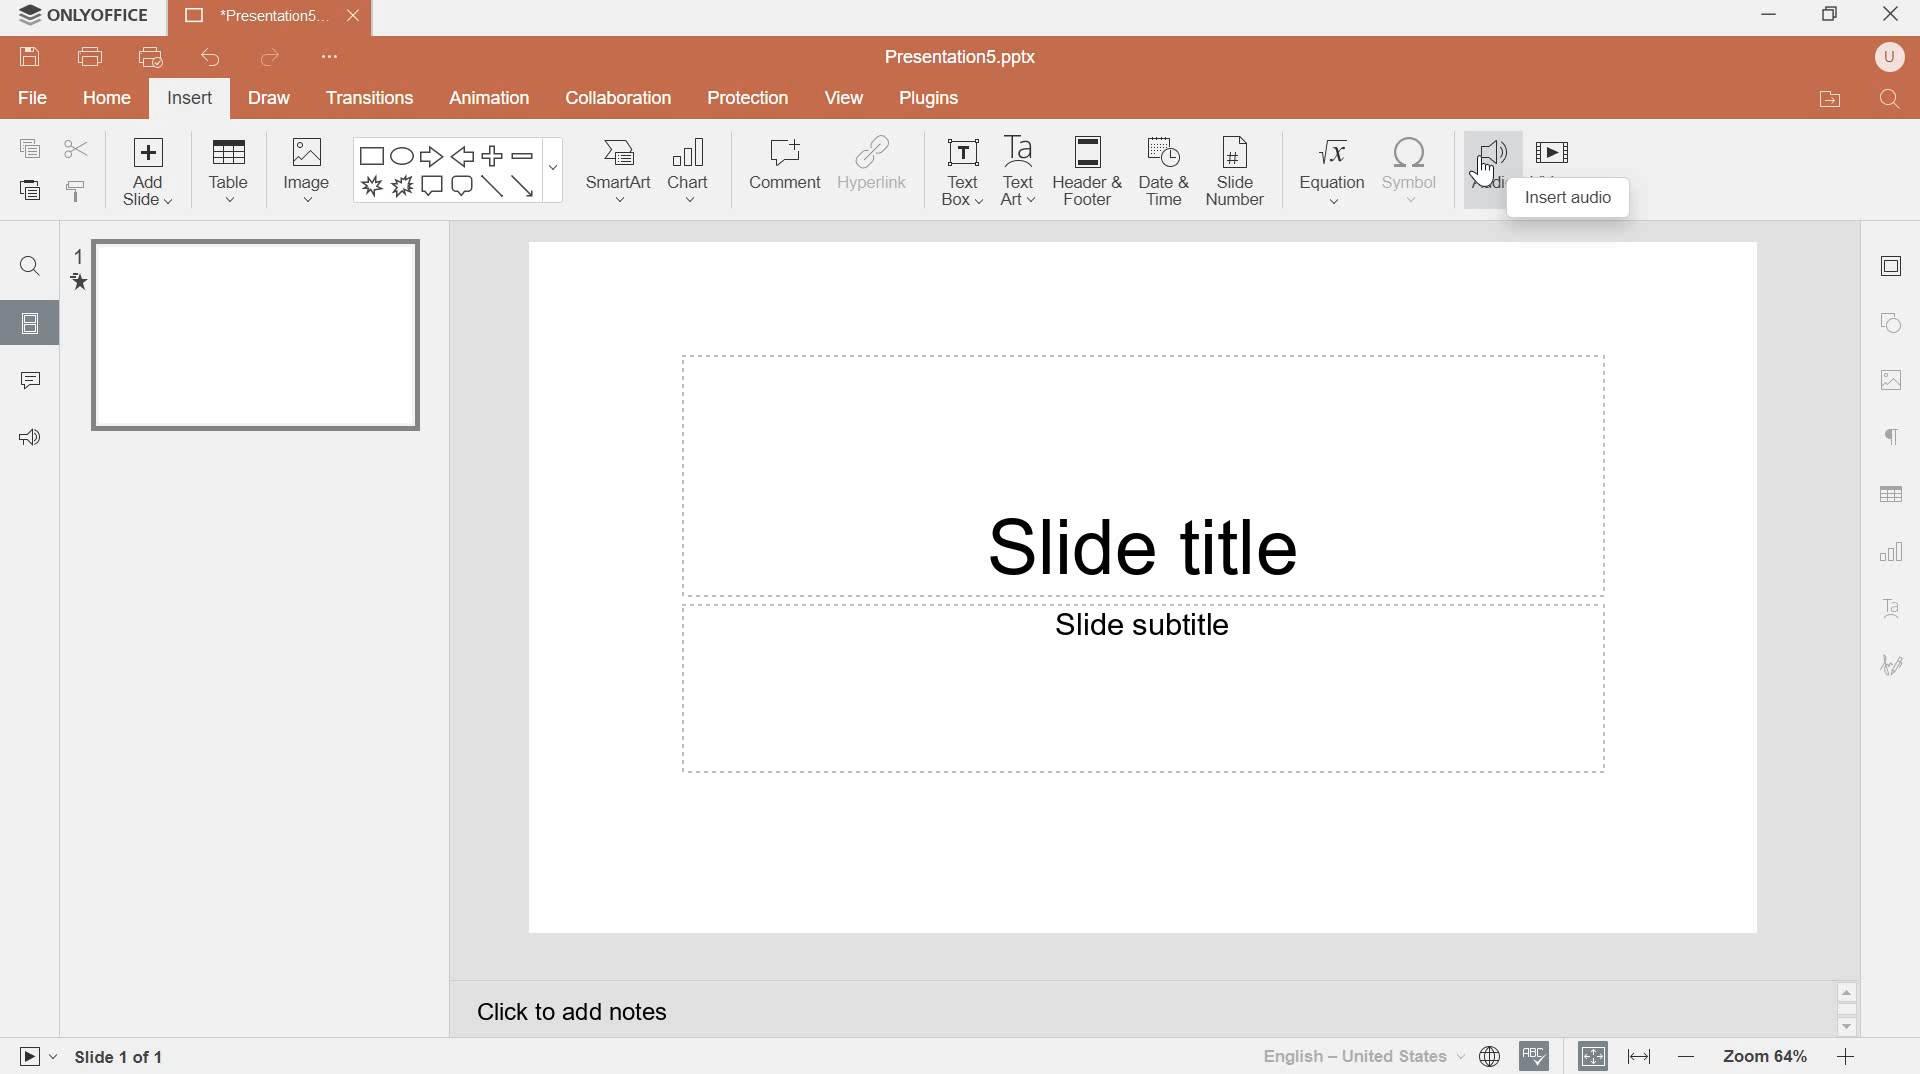 The image size is (1920, 1074). Describe the element at coordinates (873, 166) in the screenshot. I see `Hyperlink` at that location.